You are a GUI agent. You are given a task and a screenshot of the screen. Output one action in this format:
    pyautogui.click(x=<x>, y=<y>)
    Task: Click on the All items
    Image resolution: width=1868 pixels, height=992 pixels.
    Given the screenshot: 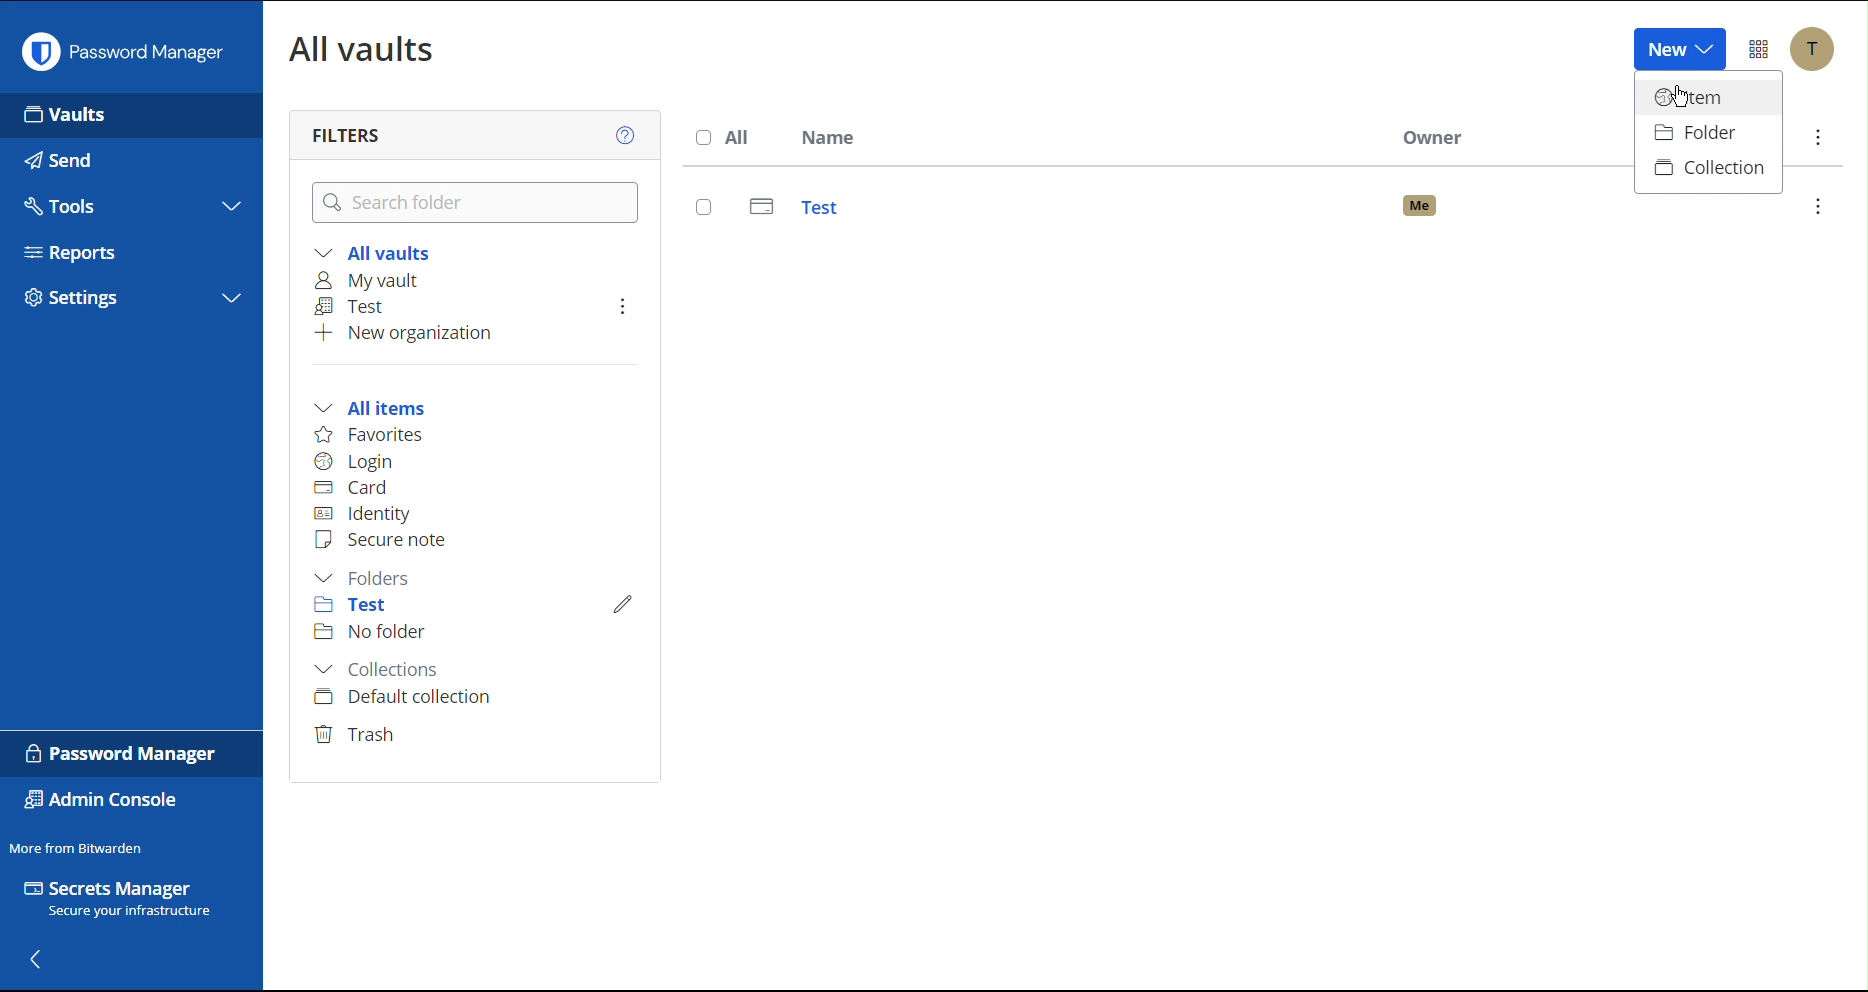 What is the action you would take?
    pyautogui.click(x=376, y=405)
    